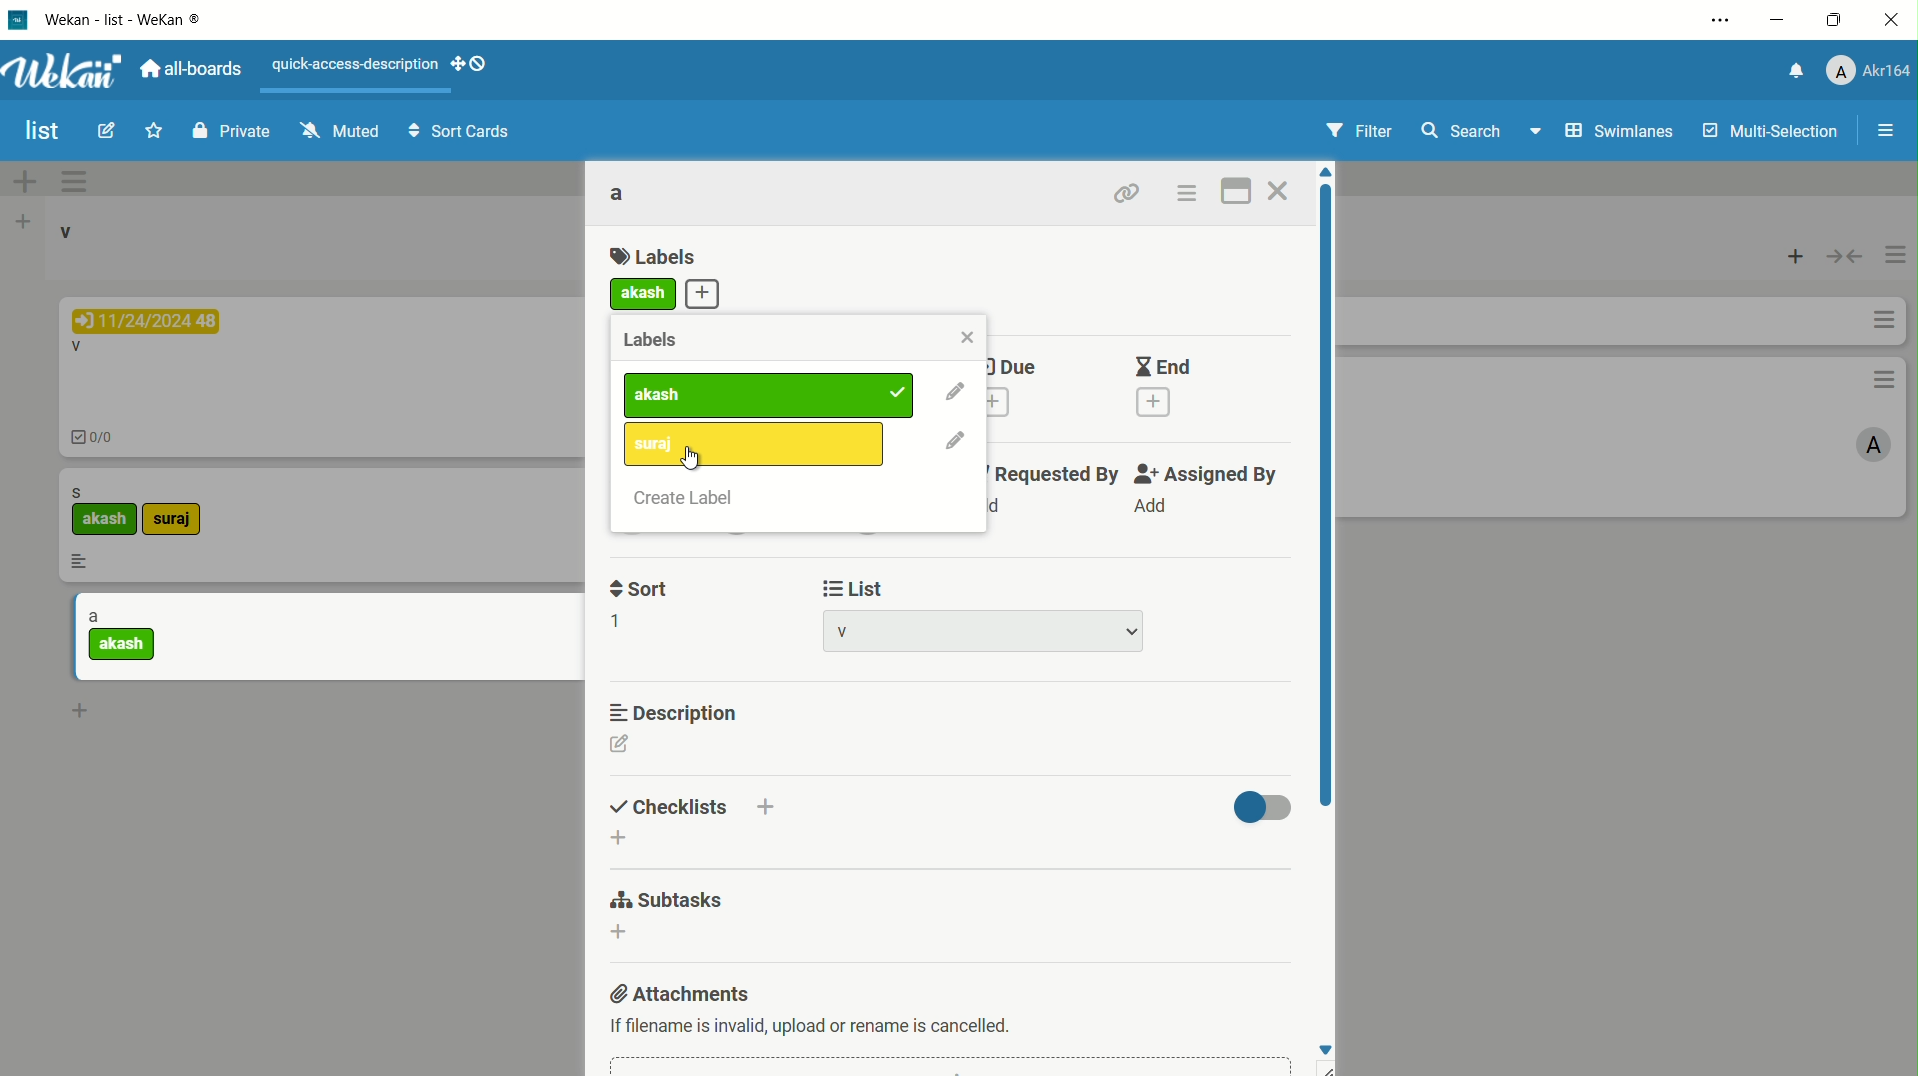 This screenshot has height=1076, width=1918. I want to click on akash, so click(101, 521).